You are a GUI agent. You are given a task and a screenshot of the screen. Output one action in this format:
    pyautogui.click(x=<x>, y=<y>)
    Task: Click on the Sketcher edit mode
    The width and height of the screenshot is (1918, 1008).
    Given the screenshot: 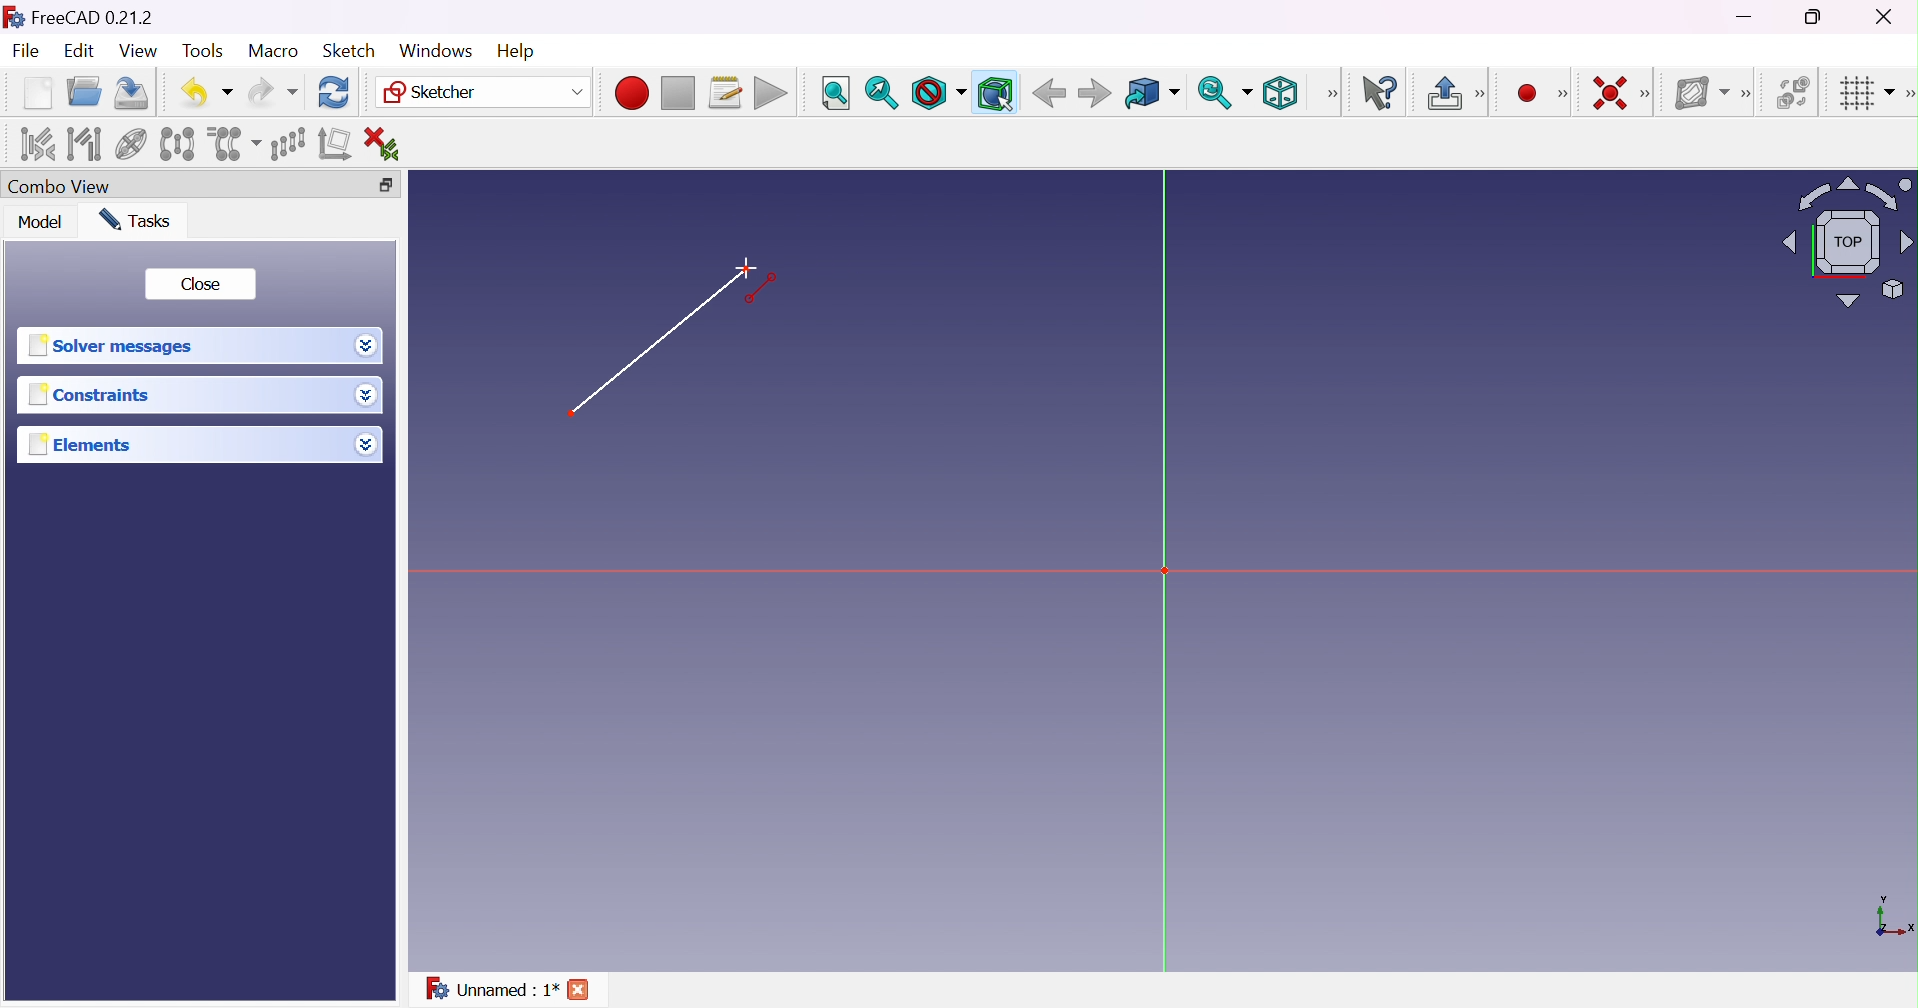 What is the action you would take?
    pyautogui.click(x=1482, y=95)
    